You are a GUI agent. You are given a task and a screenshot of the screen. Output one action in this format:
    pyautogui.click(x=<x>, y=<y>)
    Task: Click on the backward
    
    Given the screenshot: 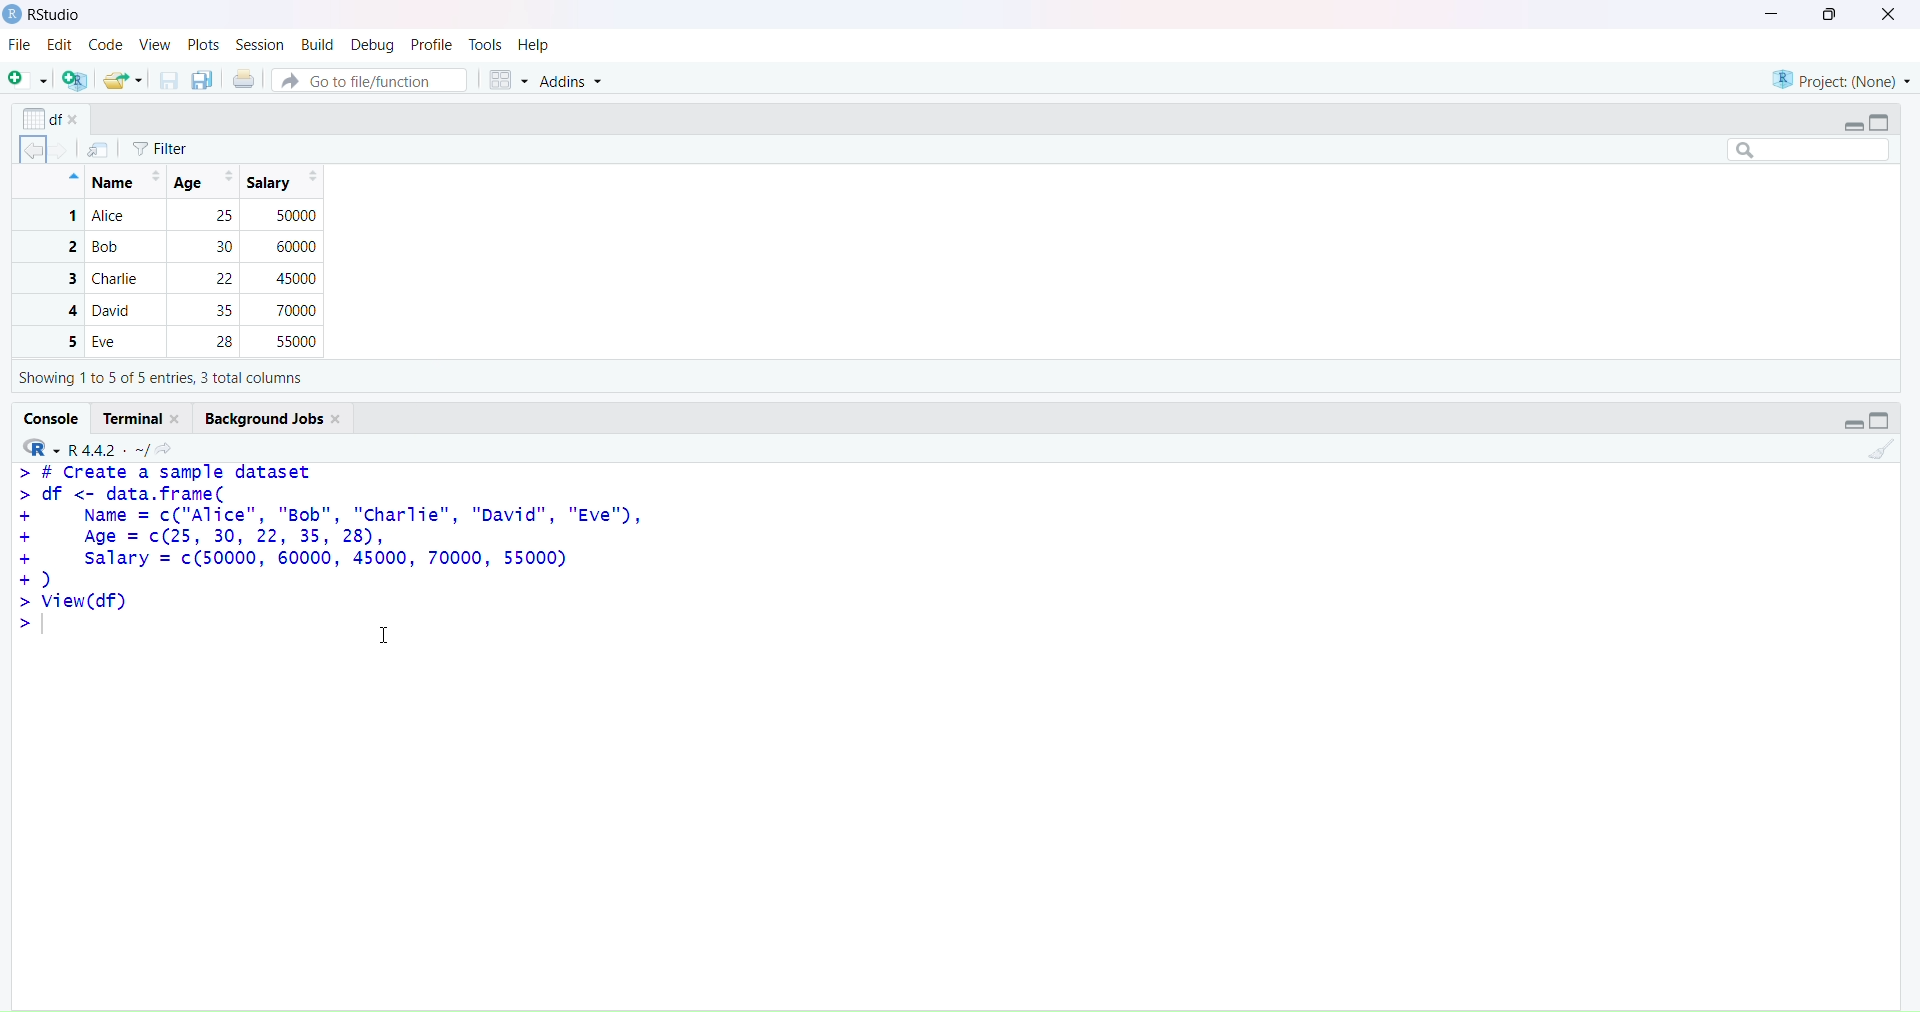 What is the action you would take?
    pyautogui.click(x=23, y=150)
    